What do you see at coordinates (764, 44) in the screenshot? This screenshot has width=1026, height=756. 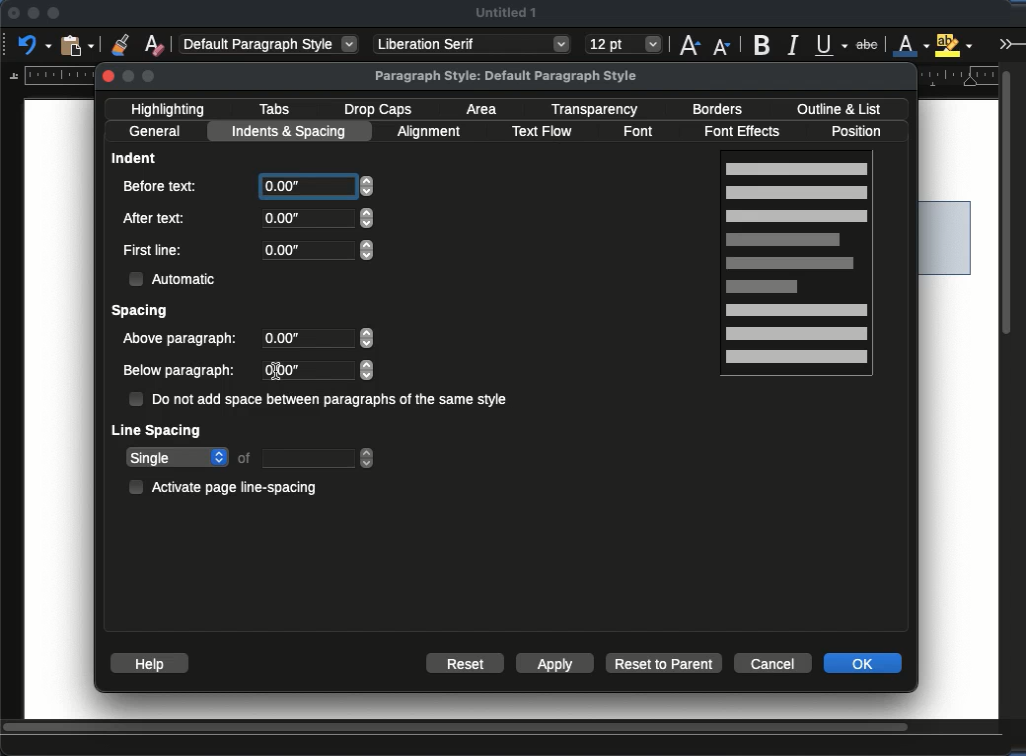 I see `bold` at bounding box center [764, 44].